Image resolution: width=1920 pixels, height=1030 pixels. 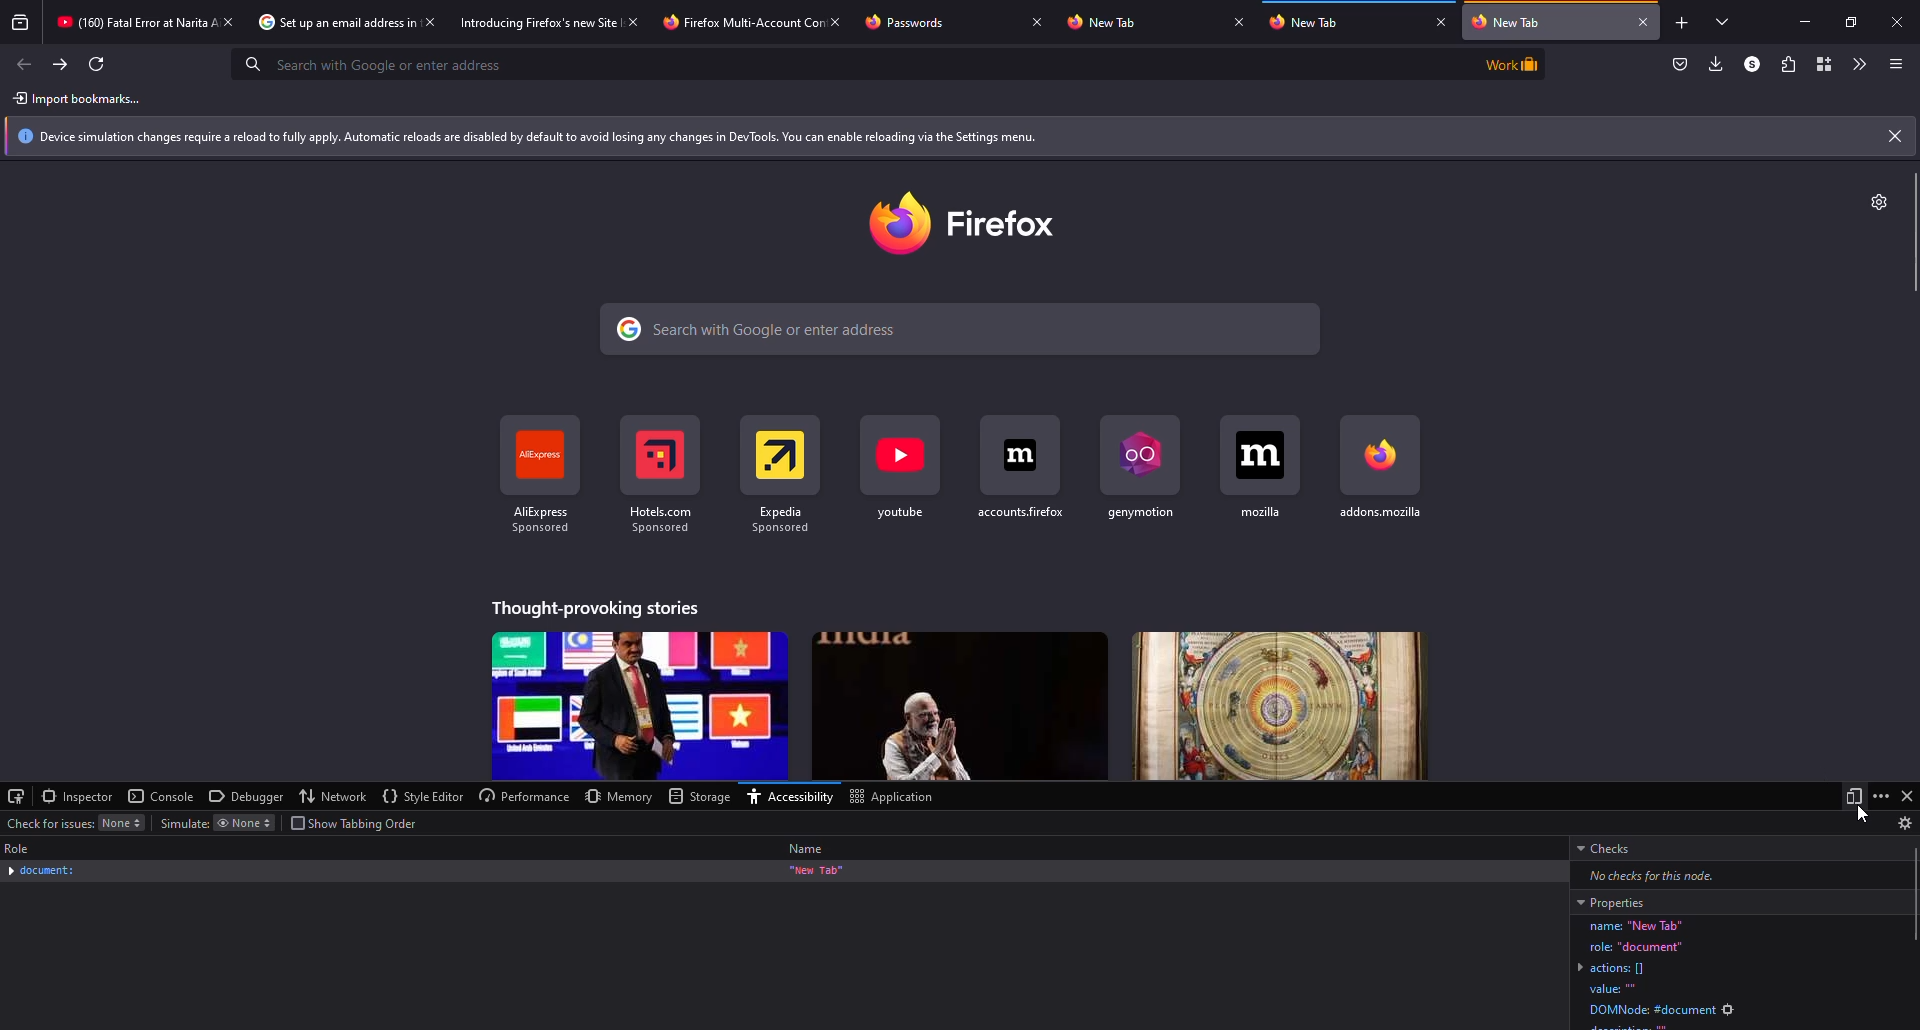 What do you see at coordinates (1313, 24) in the screenshot?
I see `tab` at bounding box center [1313, 24].